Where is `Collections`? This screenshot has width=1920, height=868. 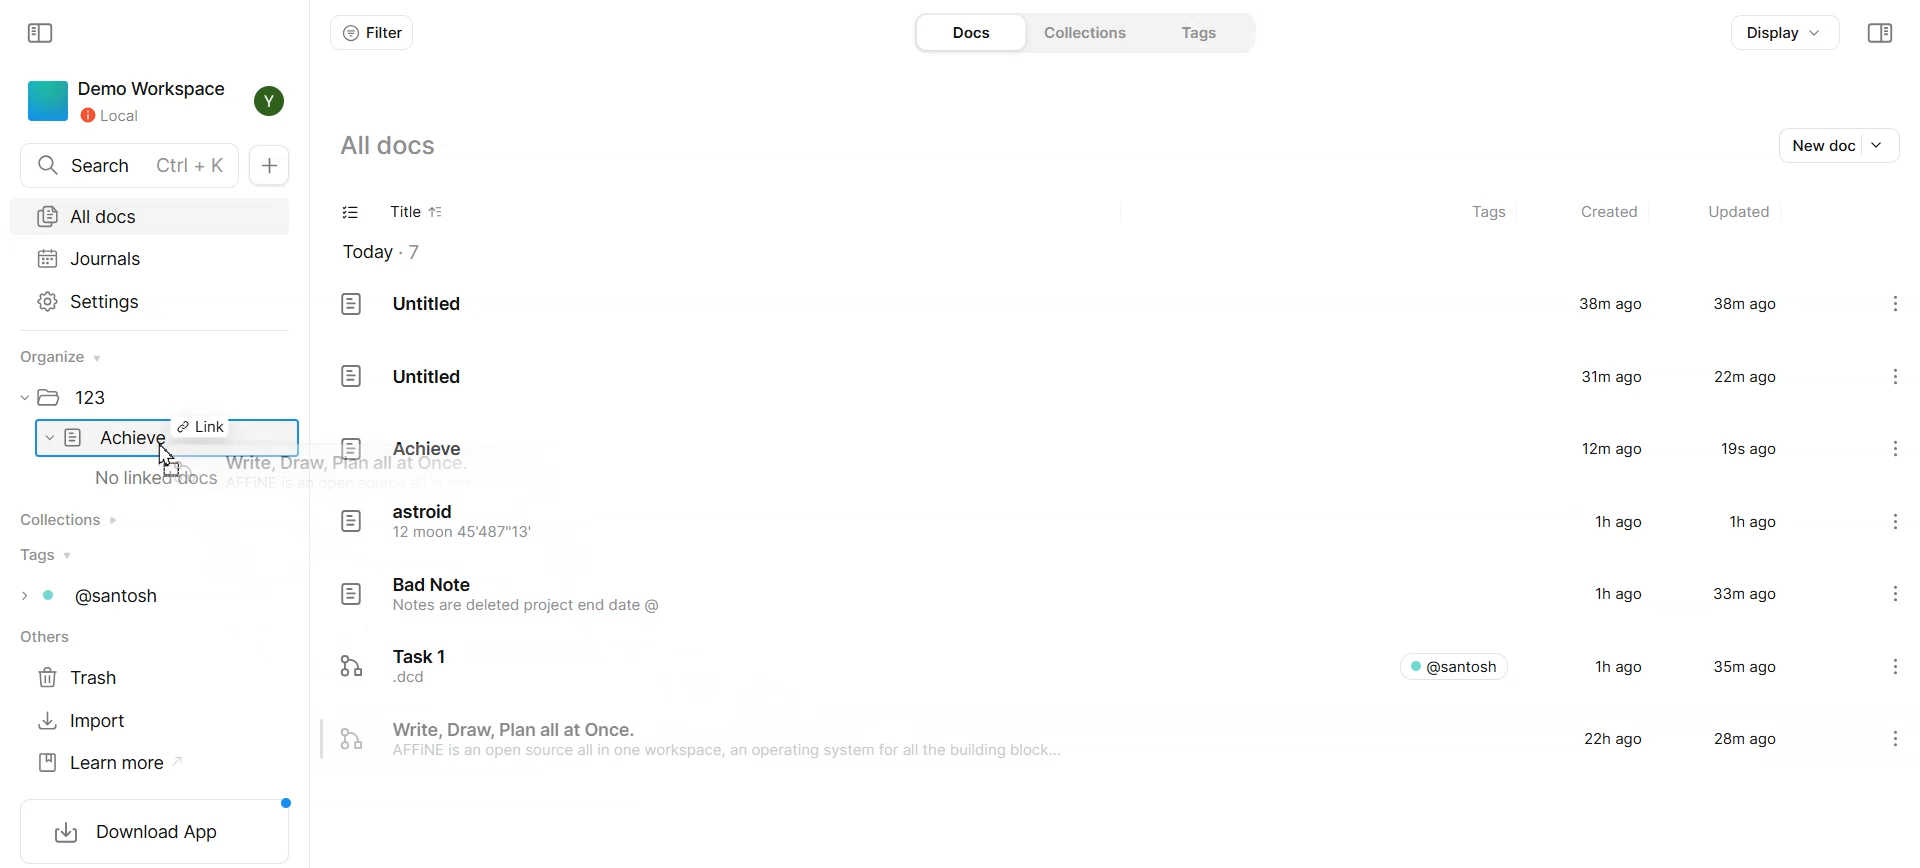 Collections is located at coordinates (1082, 31).